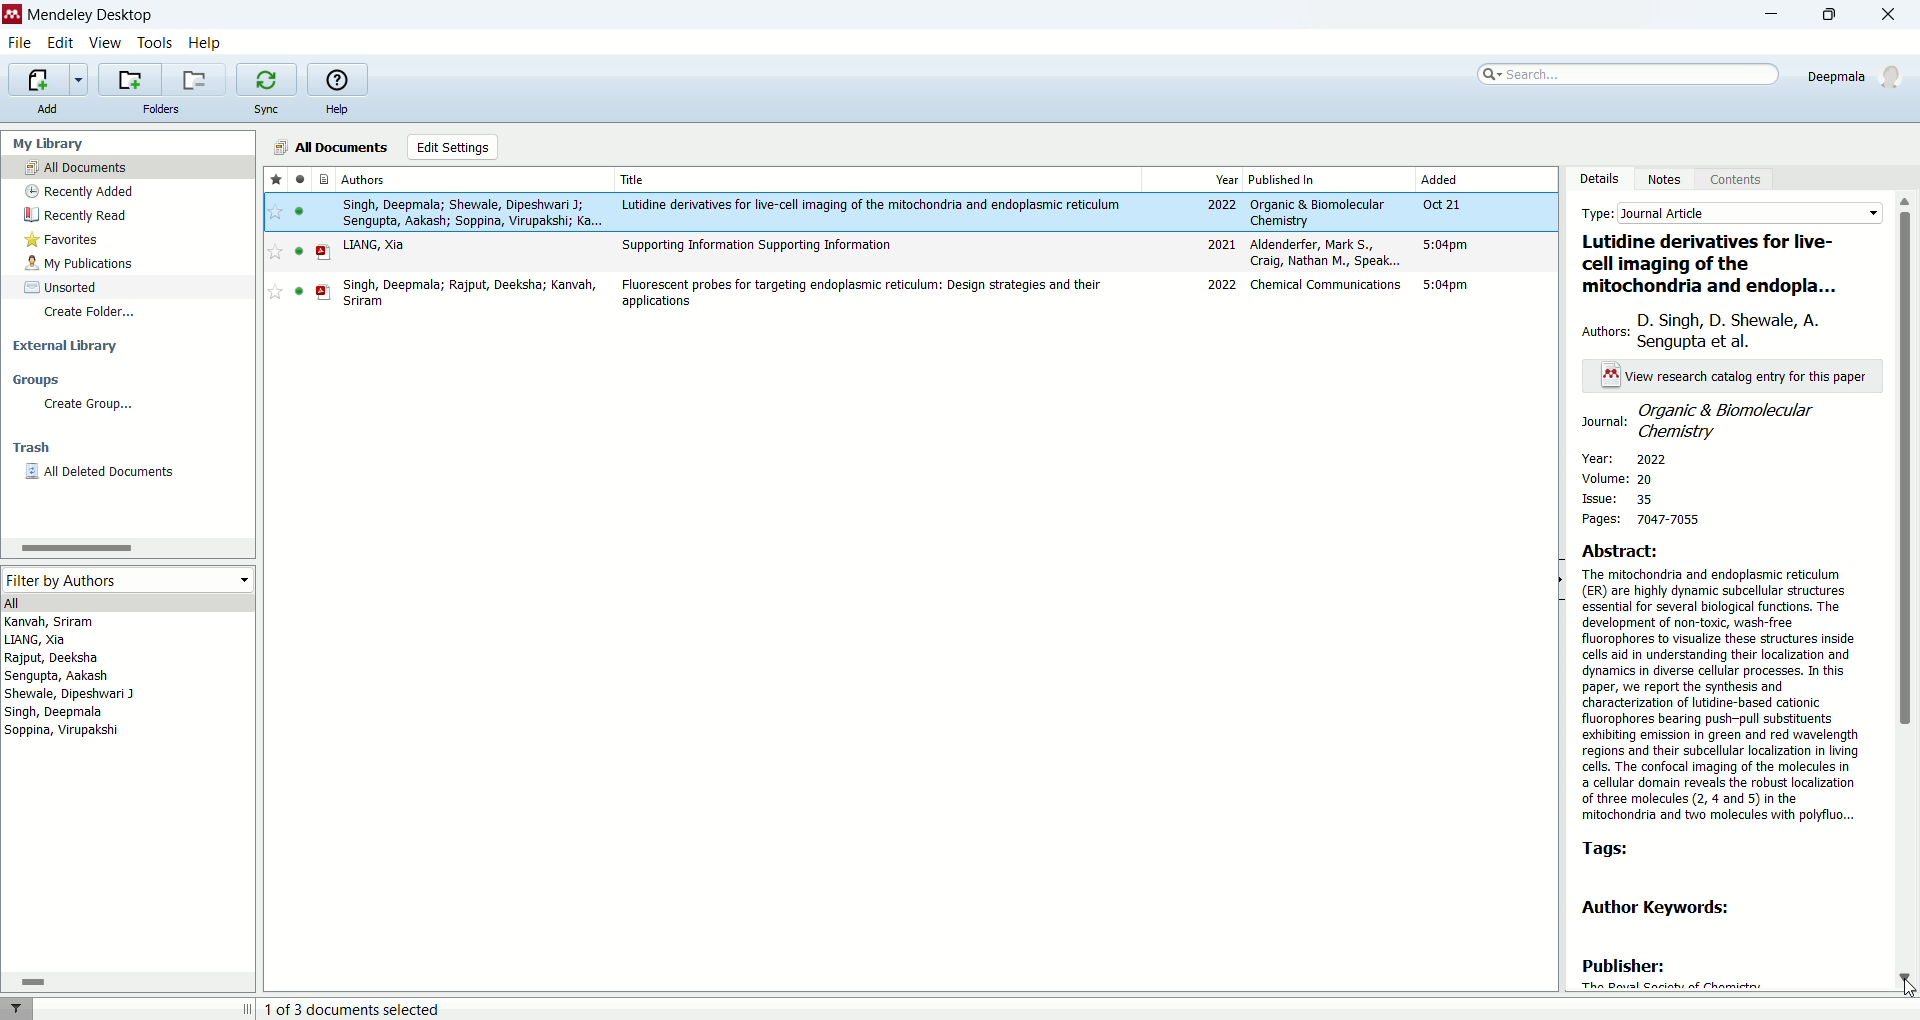  Describe the element at coordinates (299, 211) in the screenshot. I see `unread` at that location.